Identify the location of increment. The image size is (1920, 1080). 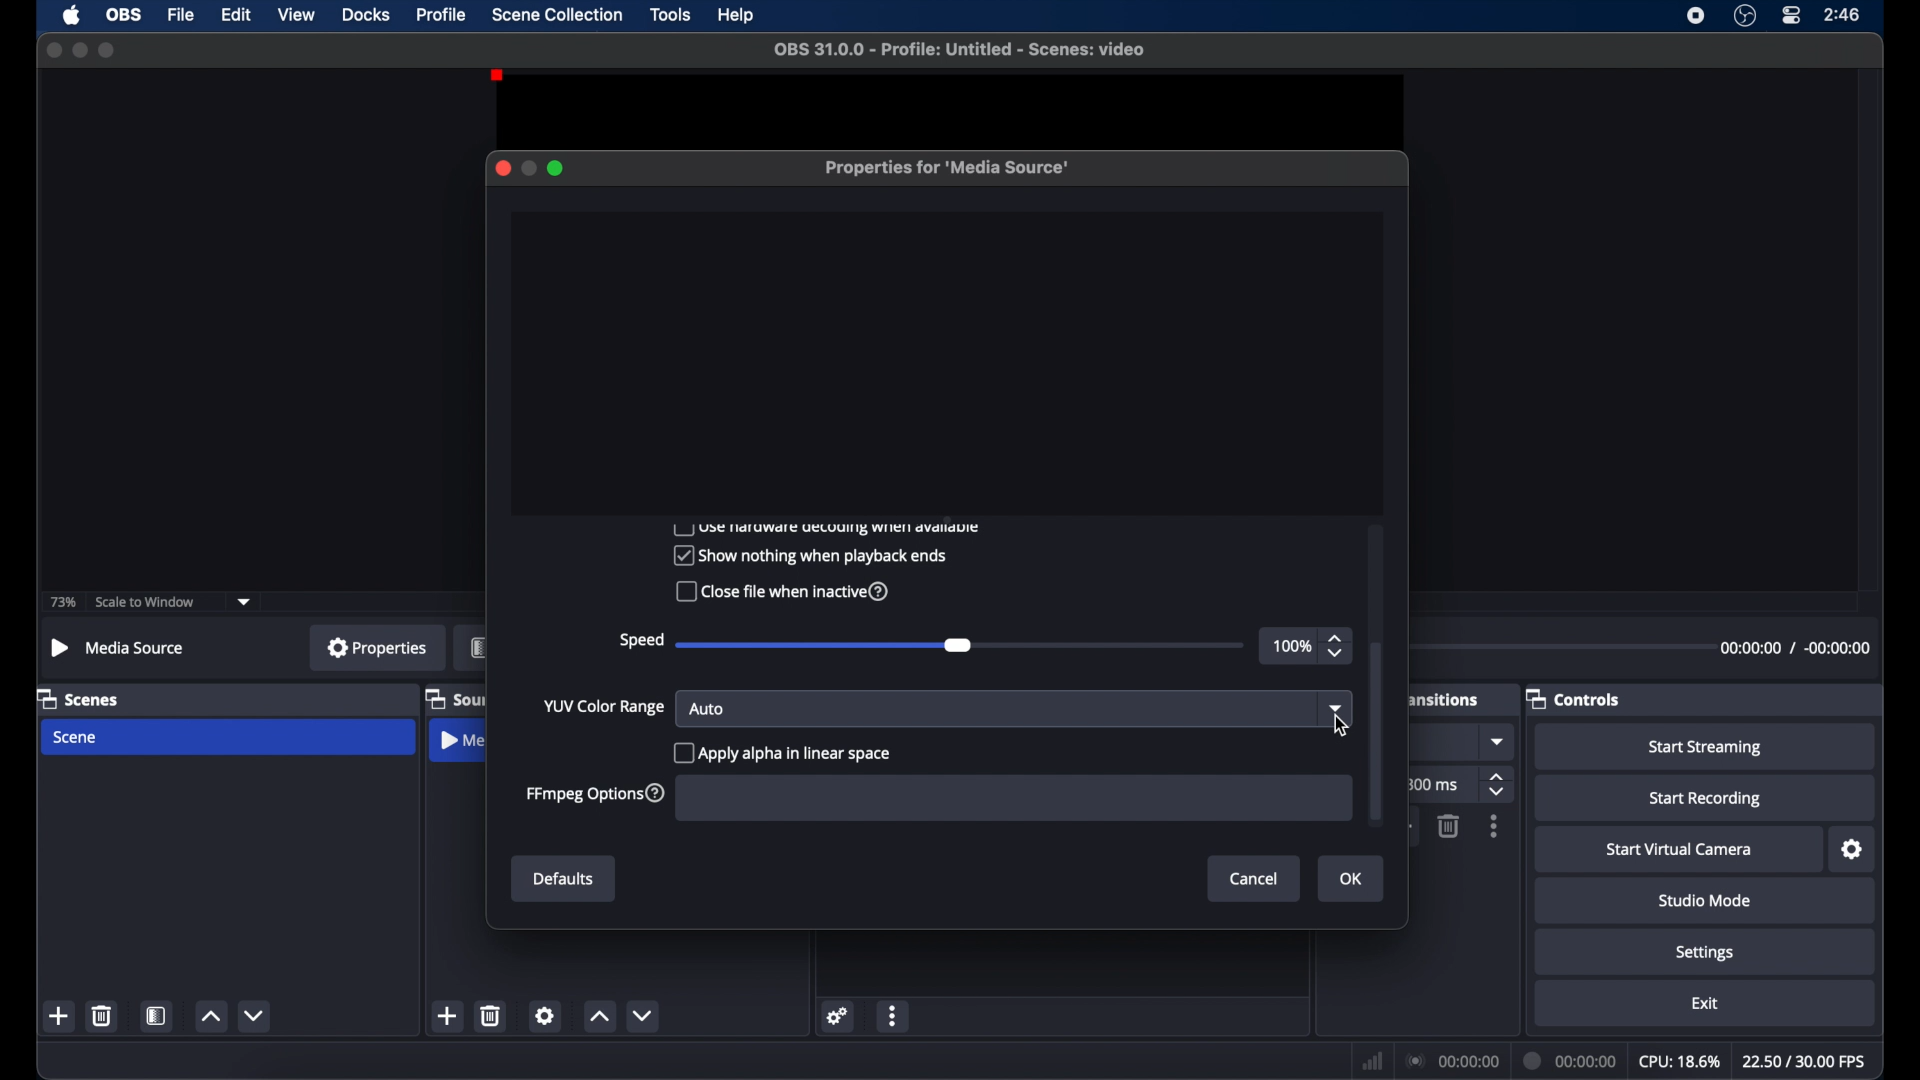
(210, 1017).